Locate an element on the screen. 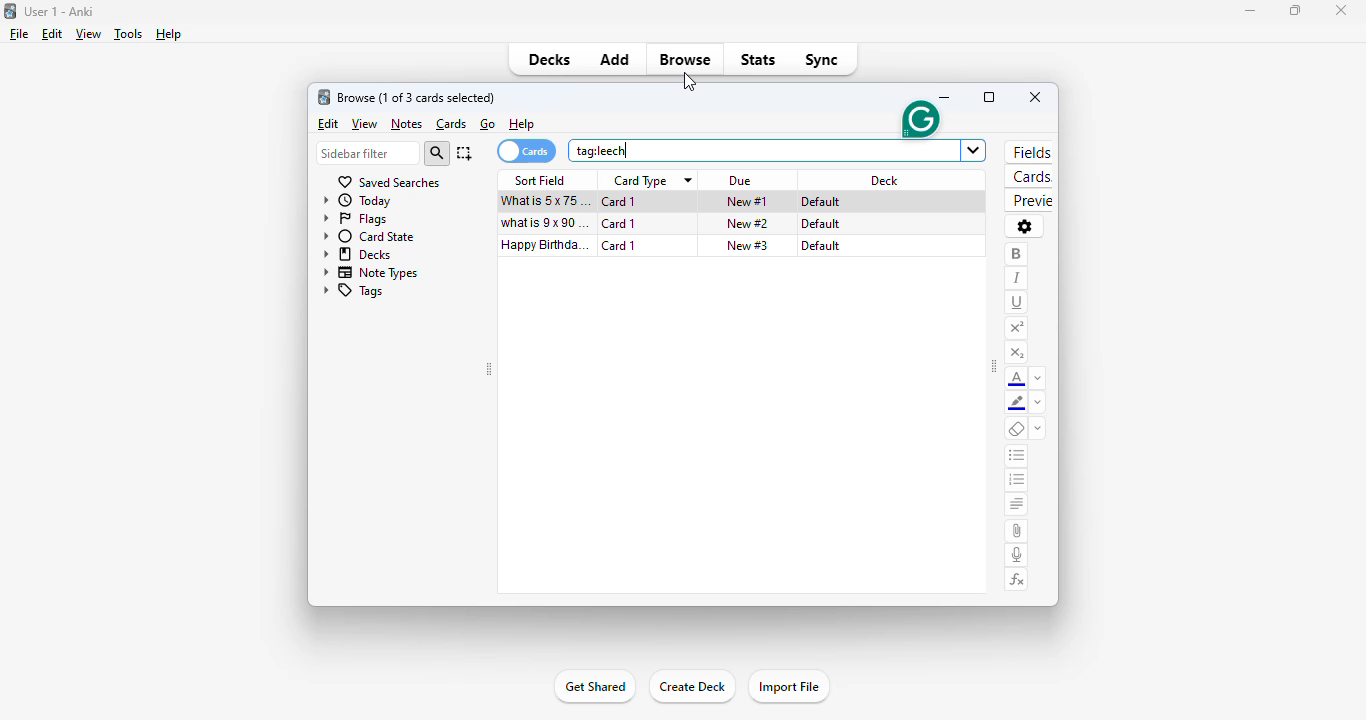 This screenshot has height=720, width=1366. view is located at coordinates (366, 124).